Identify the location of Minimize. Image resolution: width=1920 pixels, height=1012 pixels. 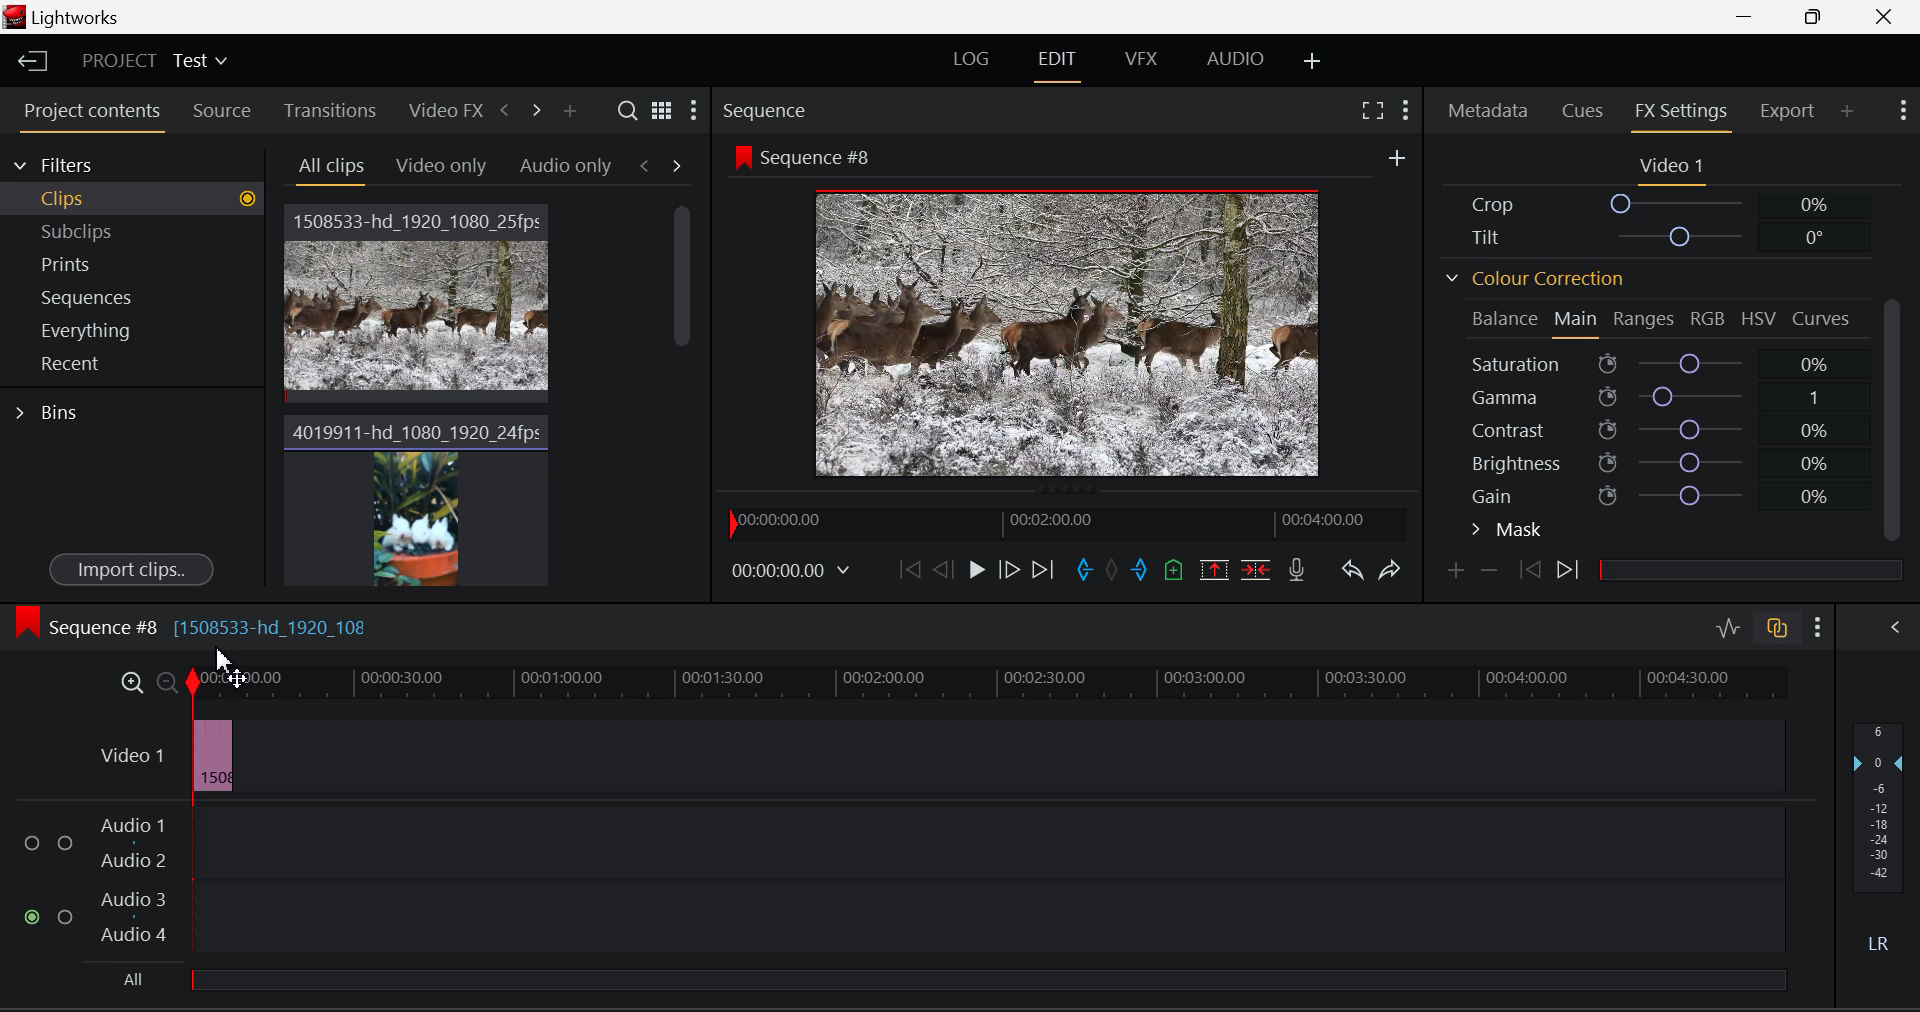
(1816, 17).